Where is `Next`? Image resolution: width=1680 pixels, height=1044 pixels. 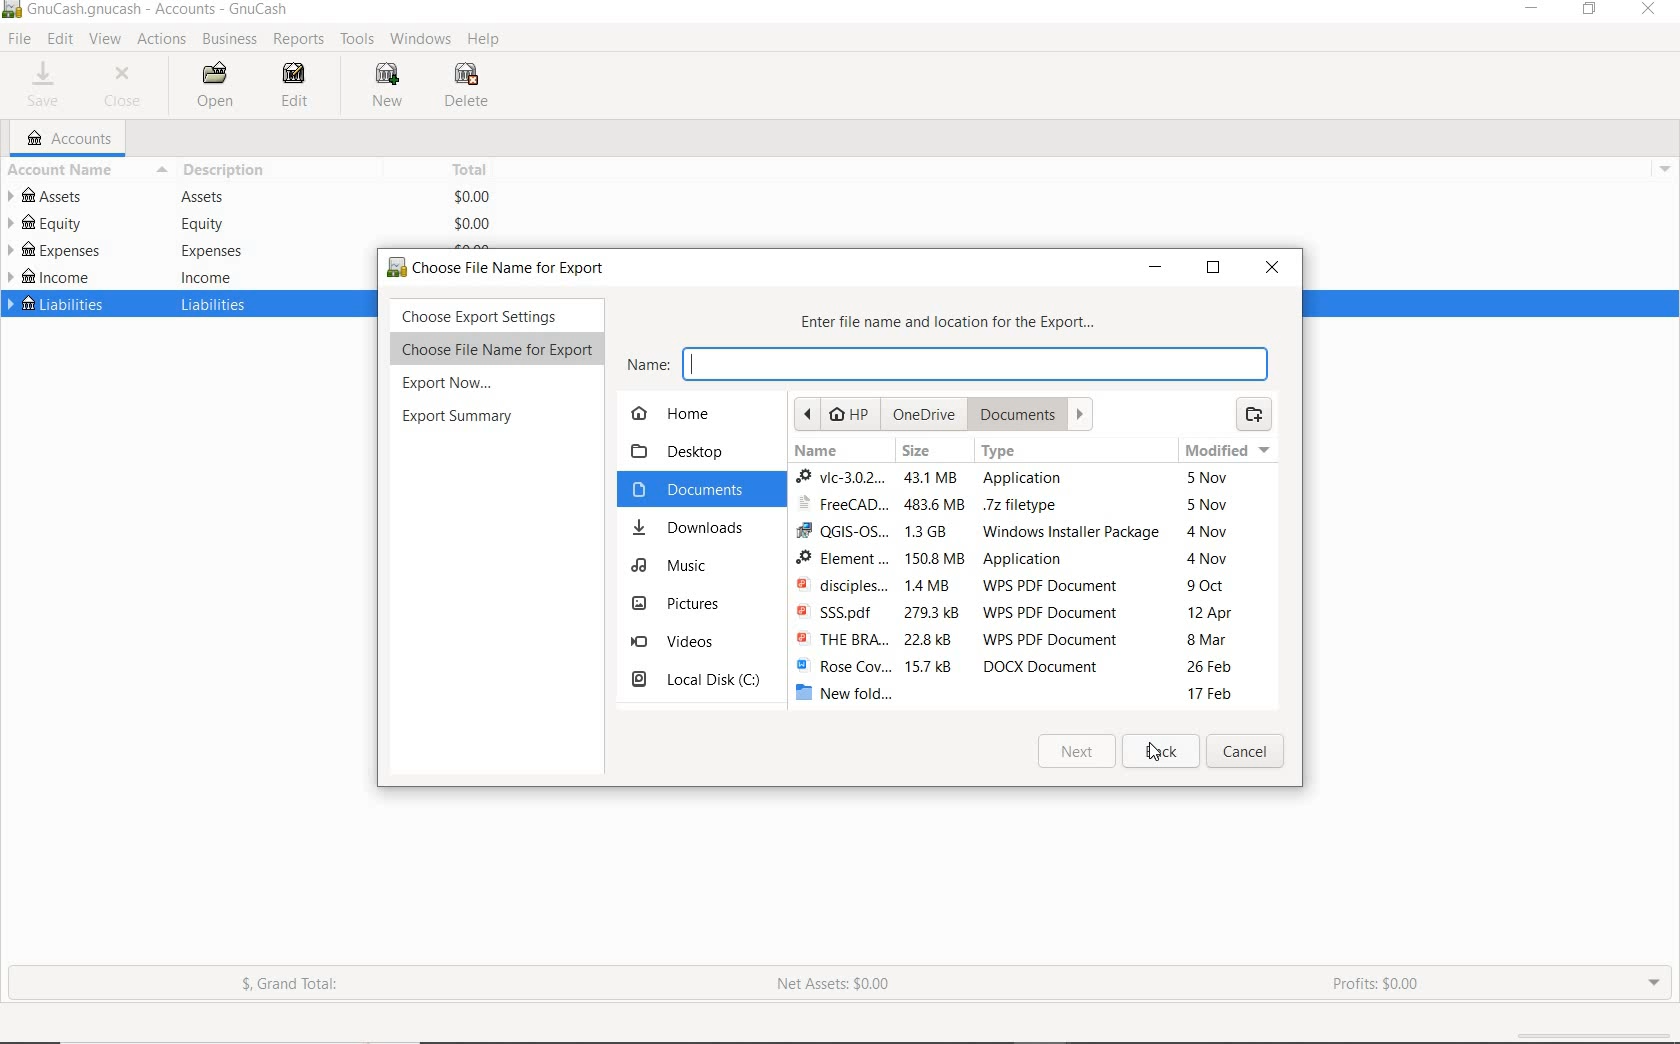 Next is located at coordinates (1075, 751).